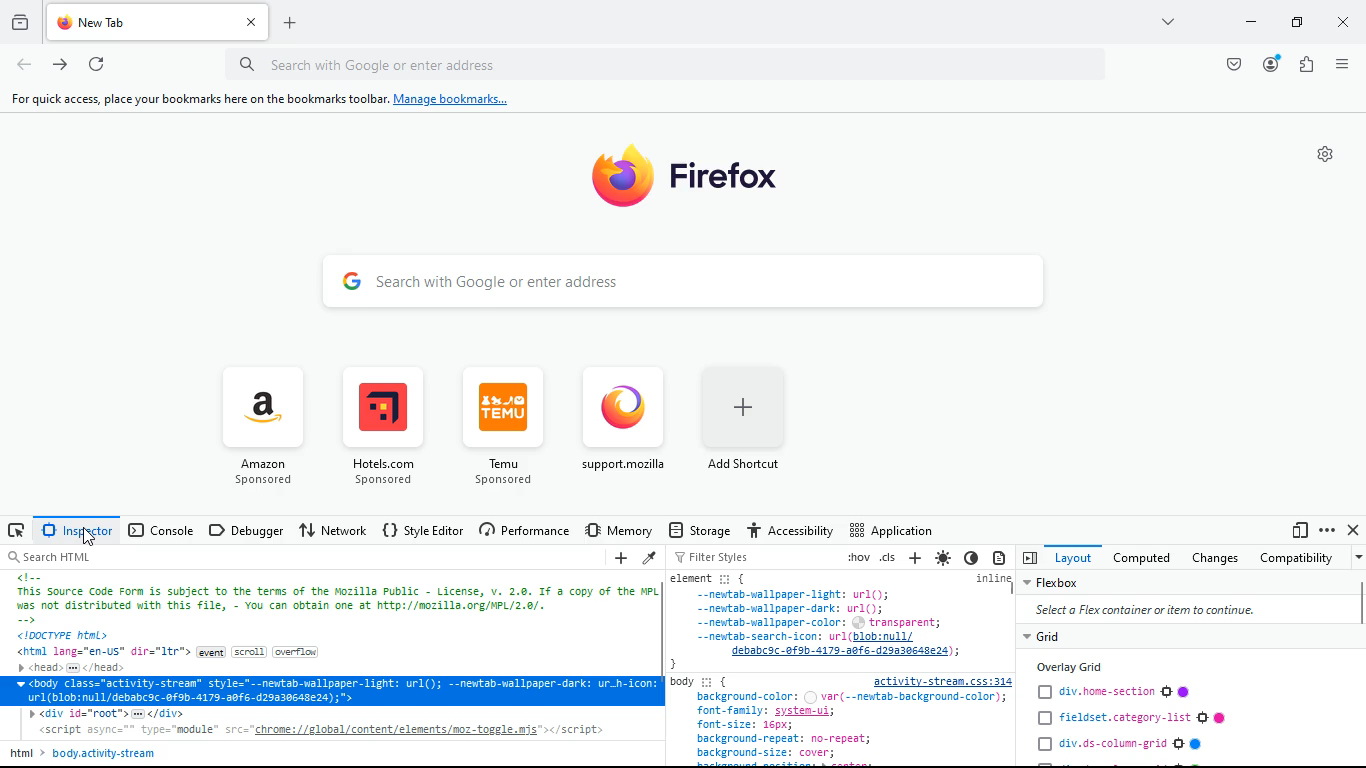 Image resolution: width=1366 pixels, height=768 pixels. Describe the element at coordinates (1049, 636) in the screenshot. I see `grid` at that location.